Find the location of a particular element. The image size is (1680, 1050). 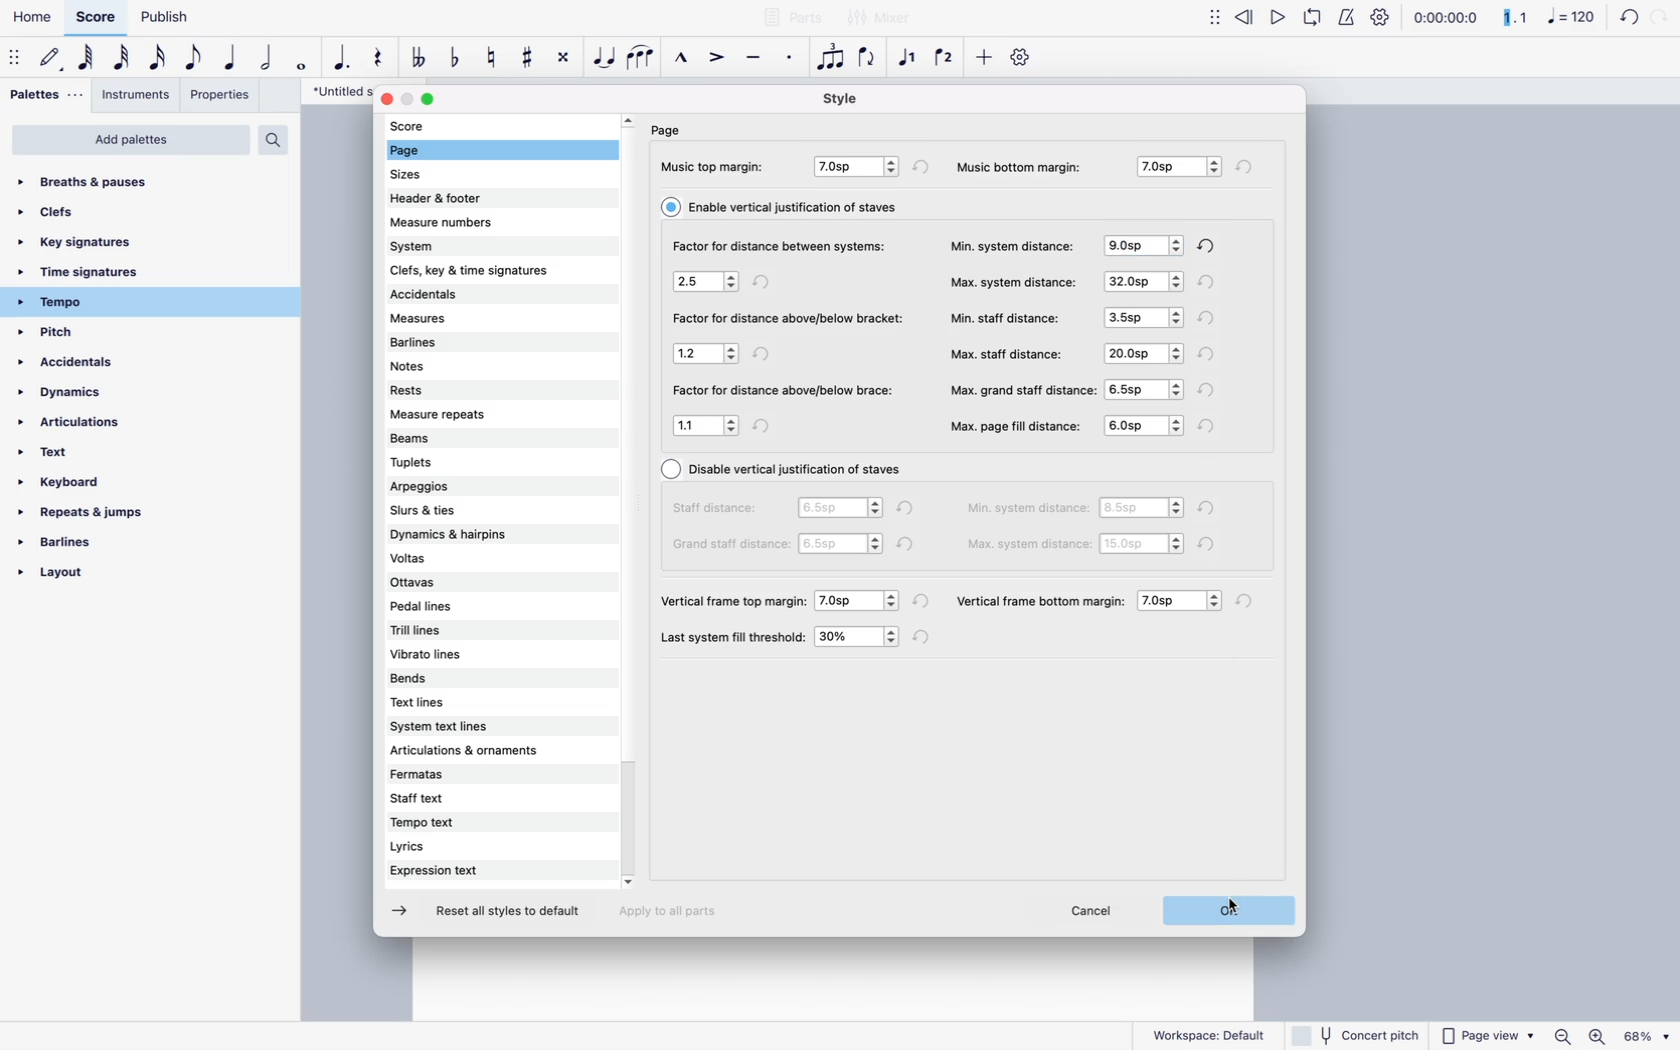

trill lines is located at coordinates (448, 630).